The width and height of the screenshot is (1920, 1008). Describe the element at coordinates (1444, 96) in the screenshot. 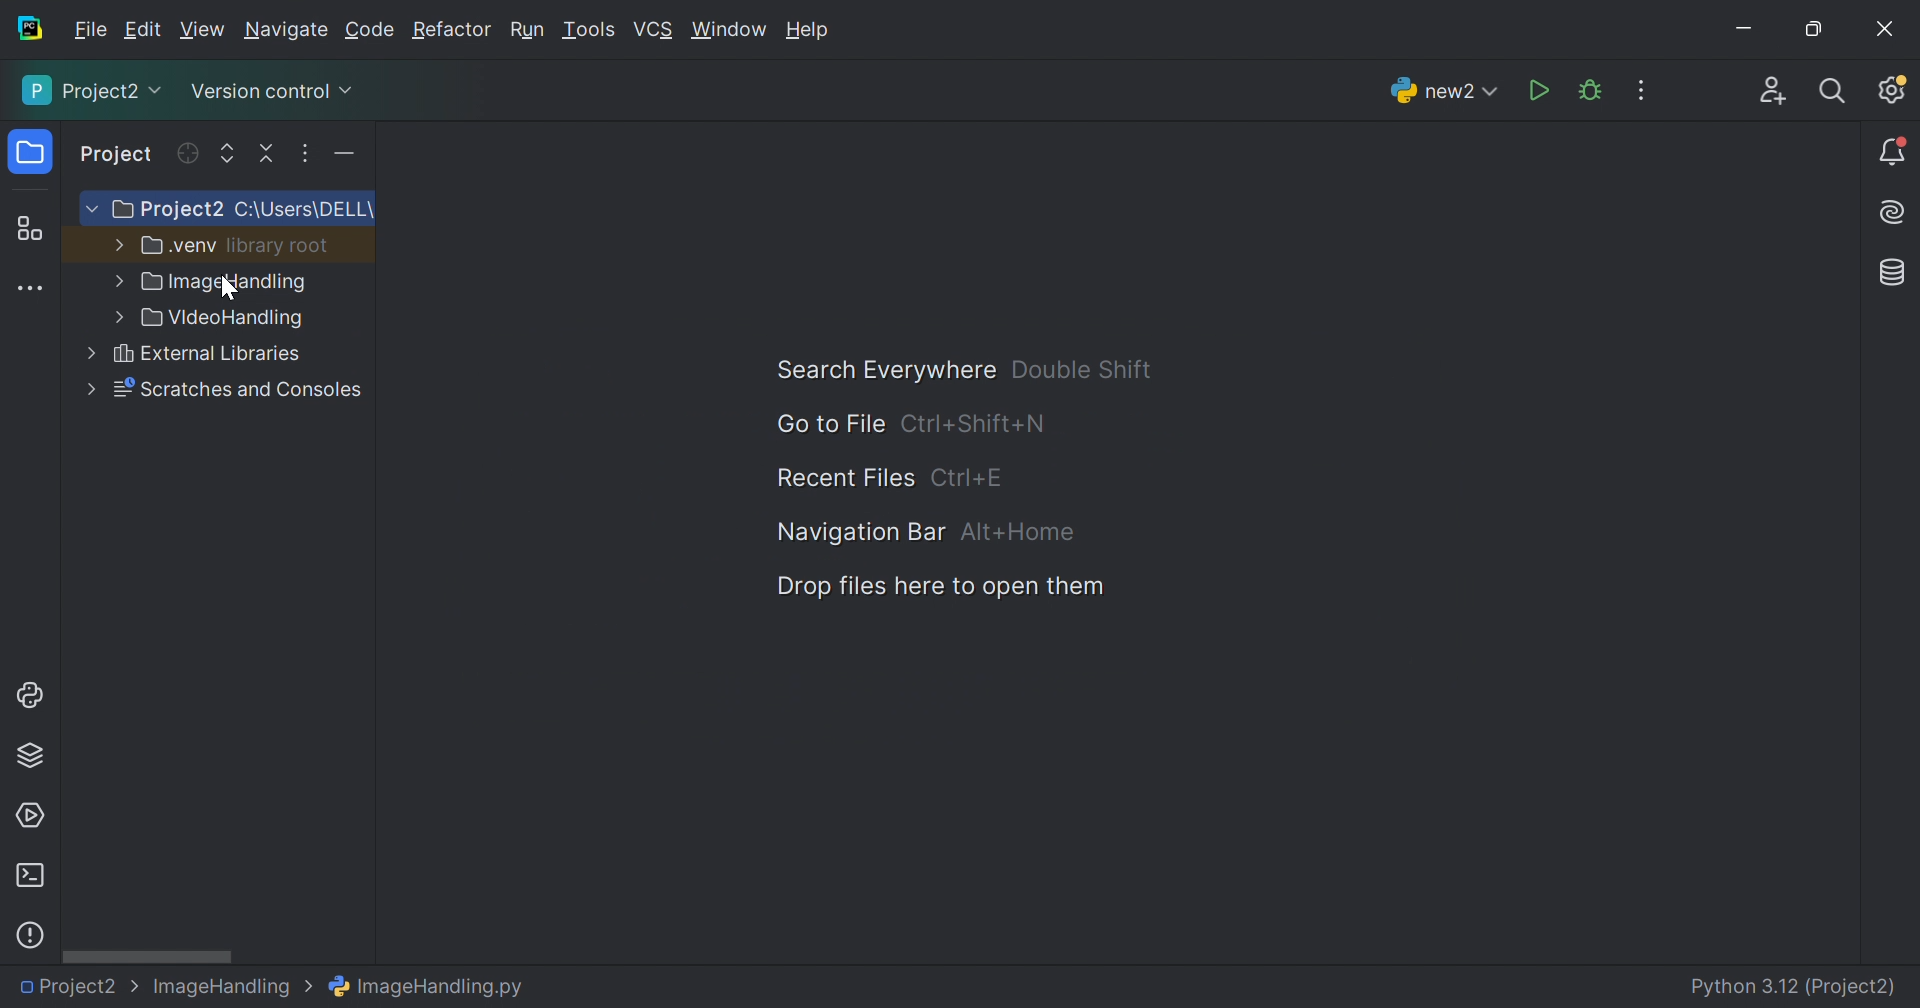

I see `new2` at that location.